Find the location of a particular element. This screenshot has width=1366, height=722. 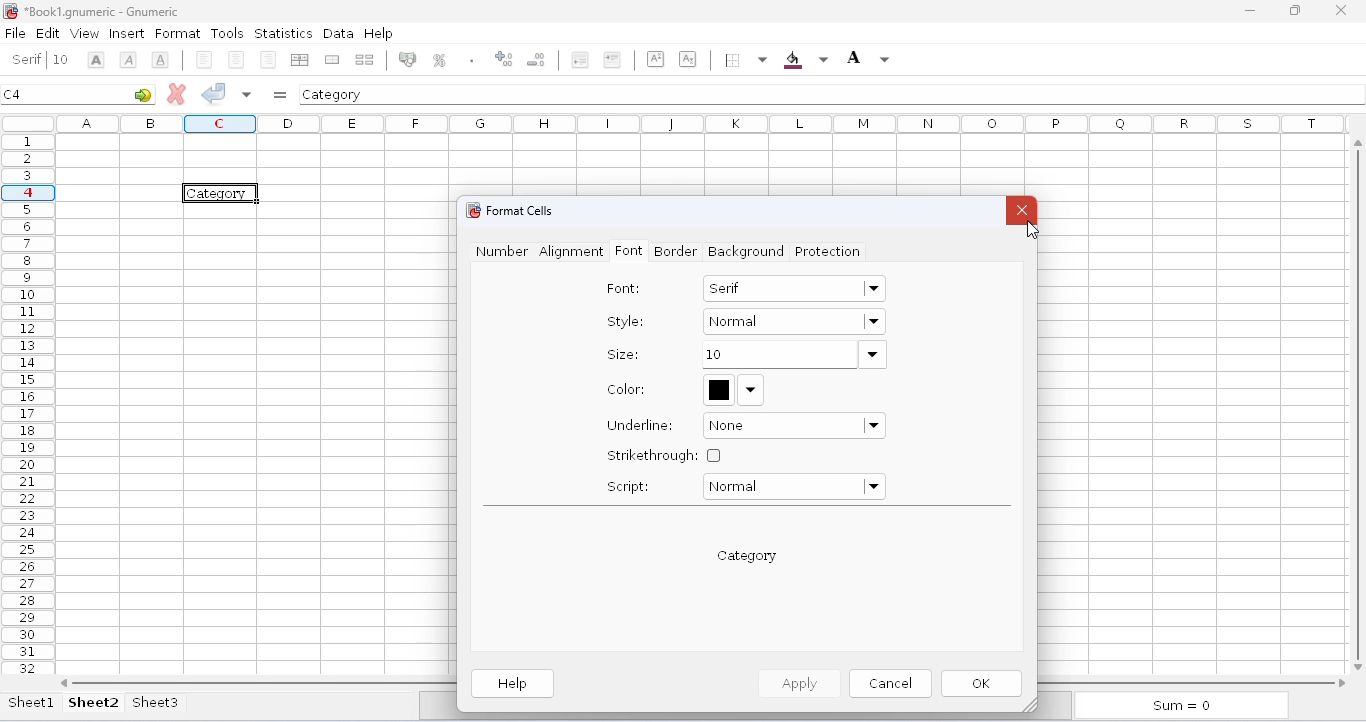

vertical scroll bar is located at coordinates (1361, 402).